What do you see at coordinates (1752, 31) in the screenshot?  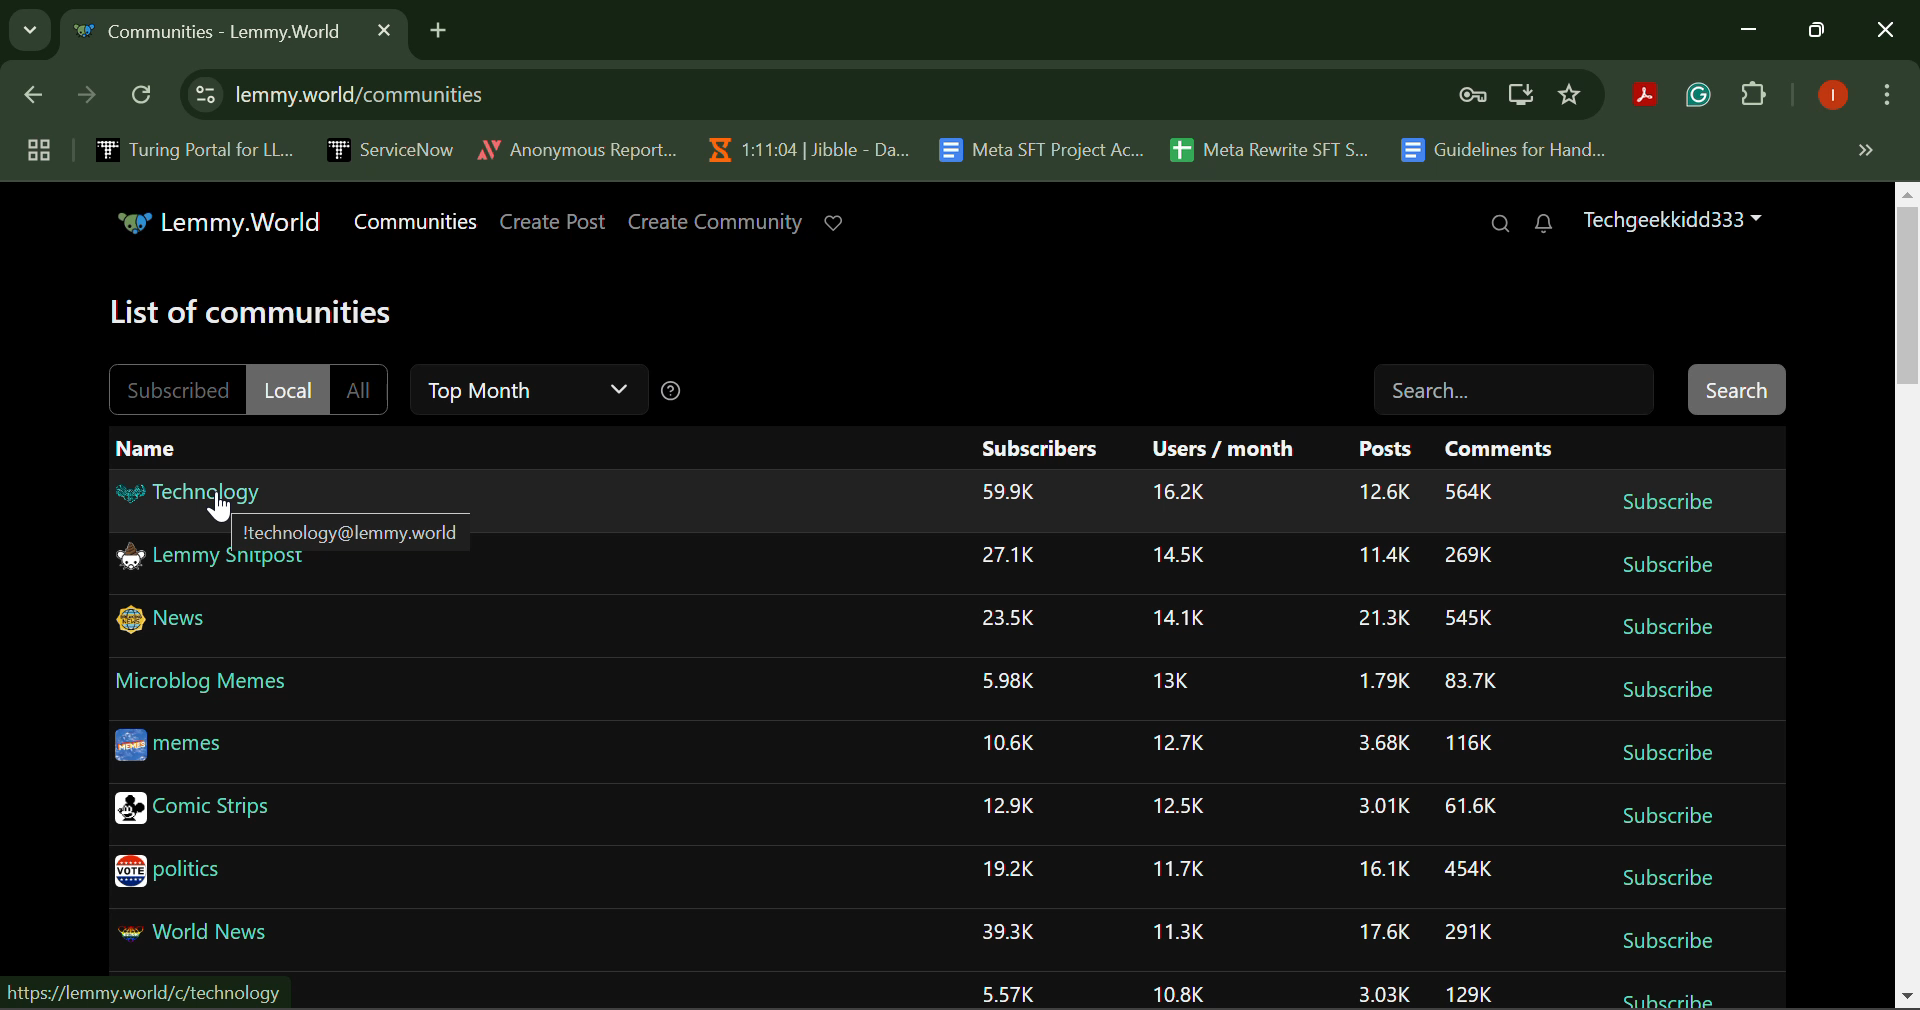 I see `Minimize Down` at bounding box center [1752, 31].